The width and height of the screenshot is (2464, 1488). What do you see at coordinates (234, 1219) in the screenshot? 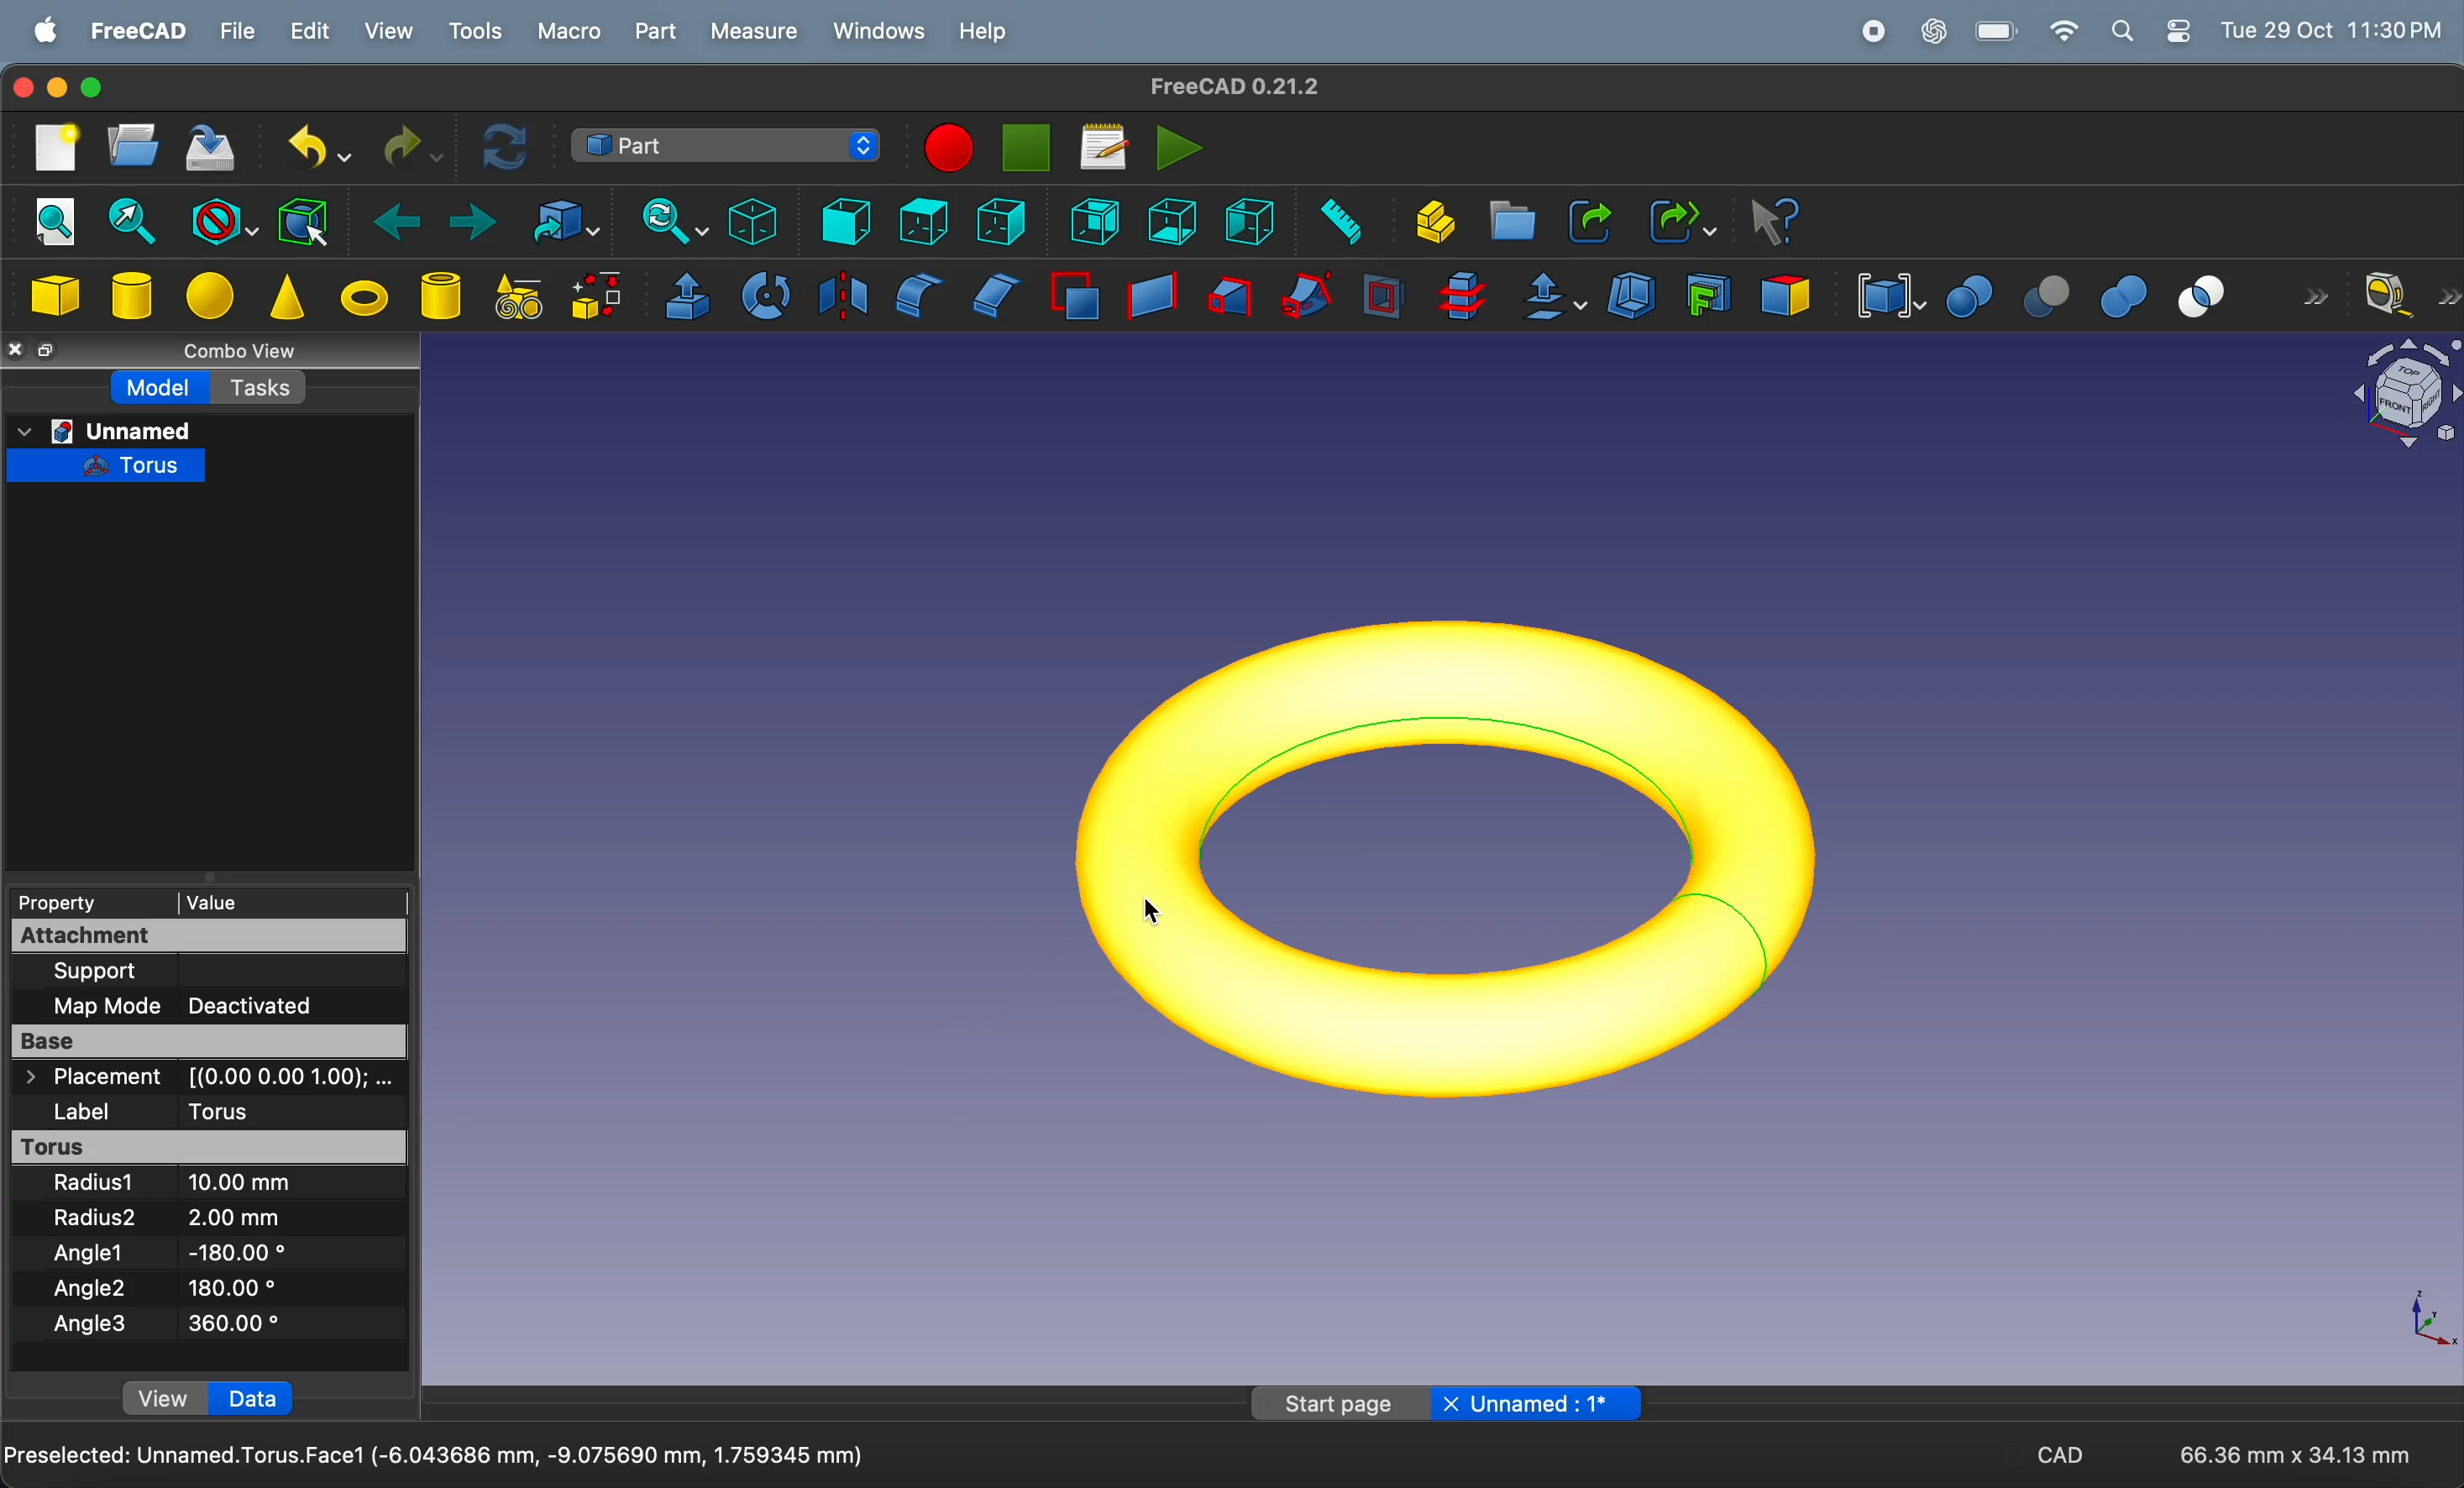
I see `2.00 mm` at bounding box center [234, 1219].